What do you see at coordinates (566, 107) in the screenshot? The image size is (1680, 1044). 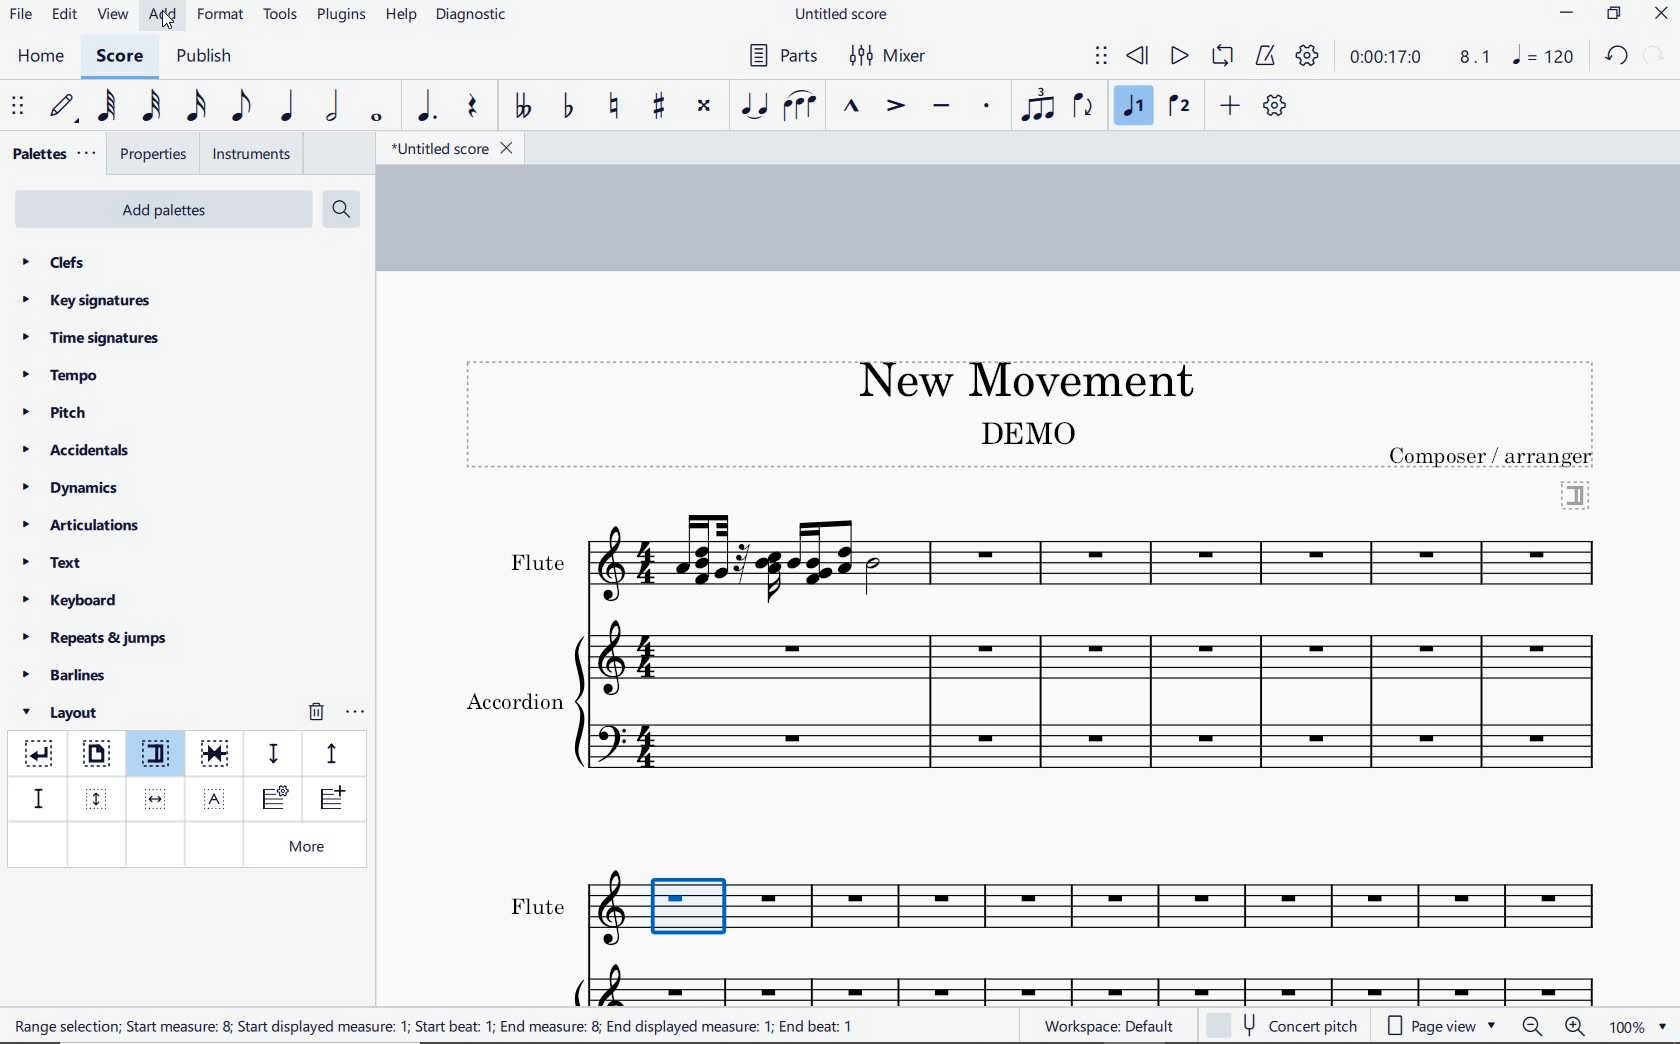 I see `toggle flat` at bounding box center [566, 107].